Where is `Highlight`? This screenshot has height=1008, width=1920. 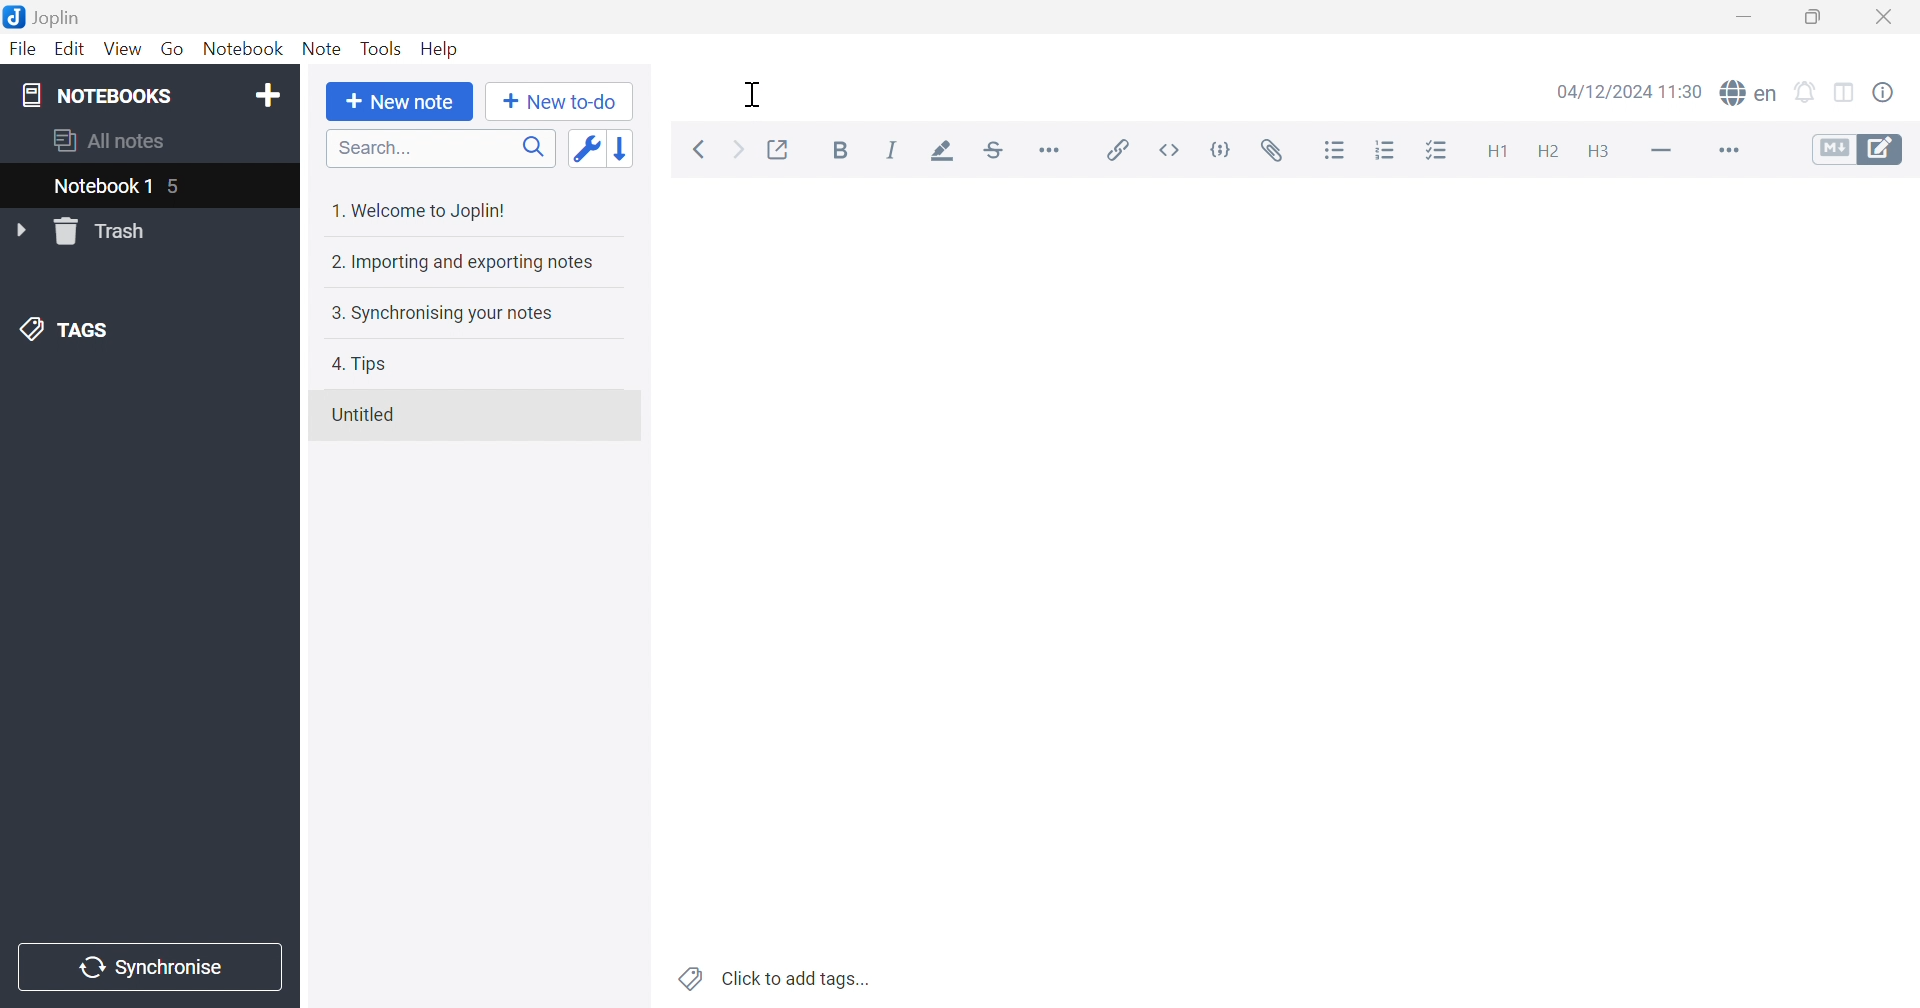
Highlight is located at coordinates (947, 151).